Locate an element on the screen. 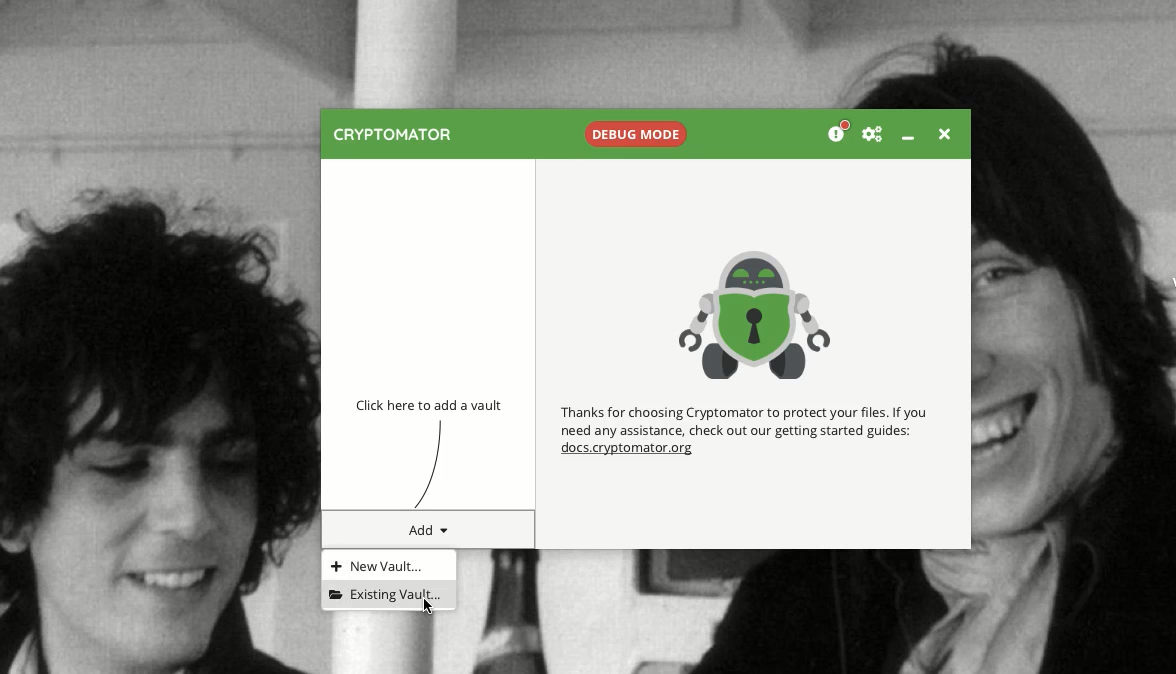 This screenshot has height=674, width=1176. gocs.cryptomator.org is located at coordinates (628, 450).